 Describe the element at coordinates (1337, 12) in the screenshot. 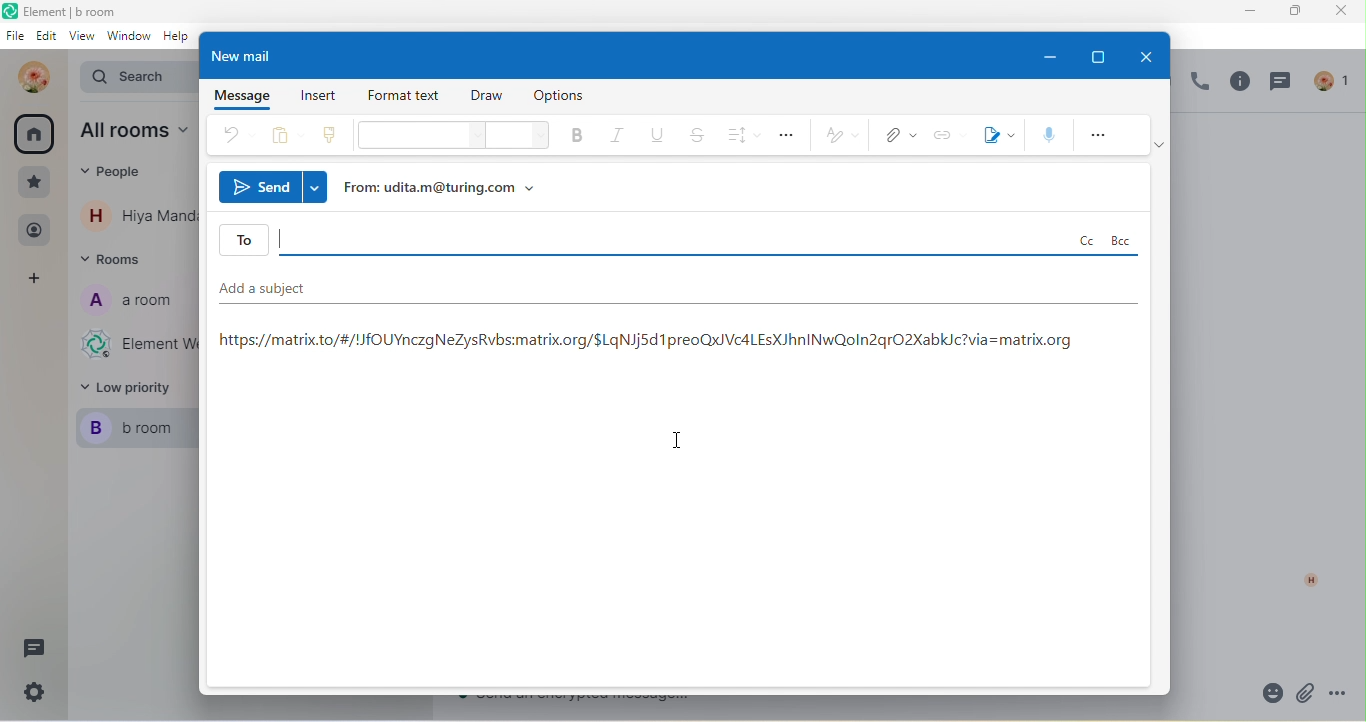

I see `close` at that location.